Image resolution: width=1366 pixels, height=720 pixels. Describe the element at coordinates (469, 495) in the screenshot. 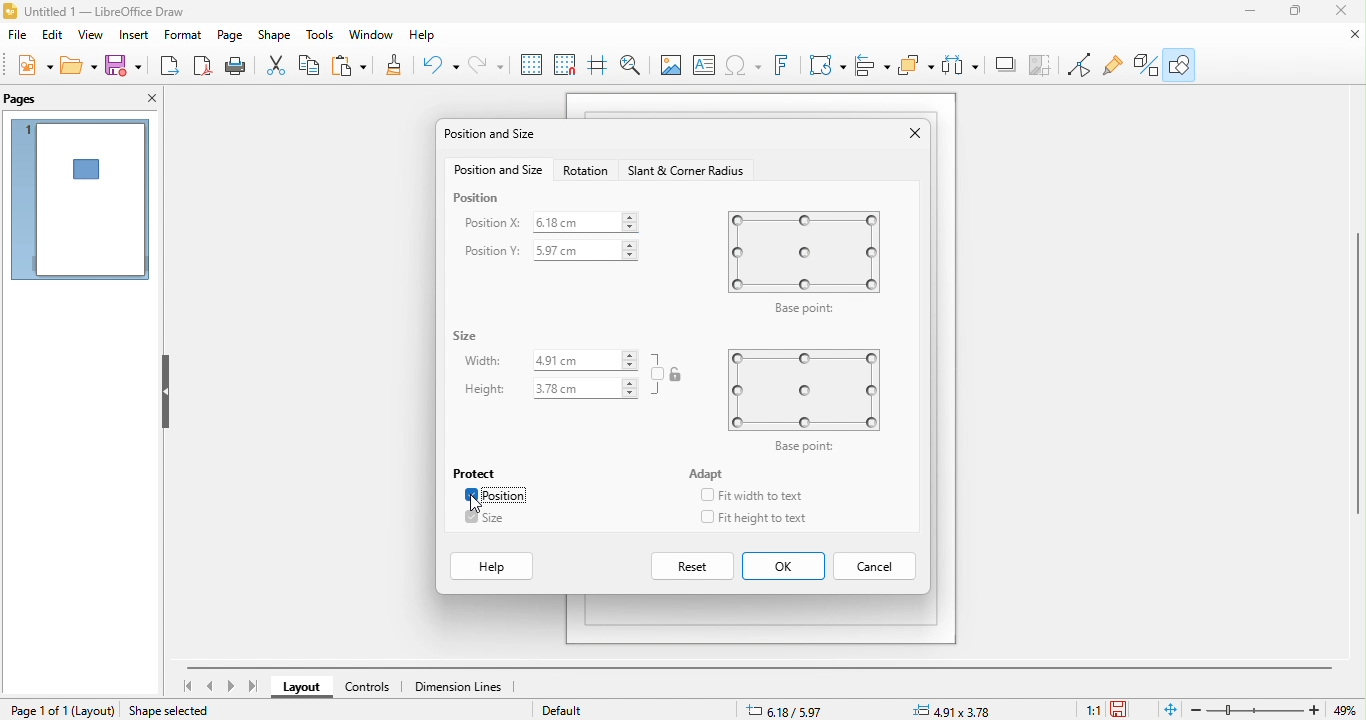

I see `Checkbox ` at that location.